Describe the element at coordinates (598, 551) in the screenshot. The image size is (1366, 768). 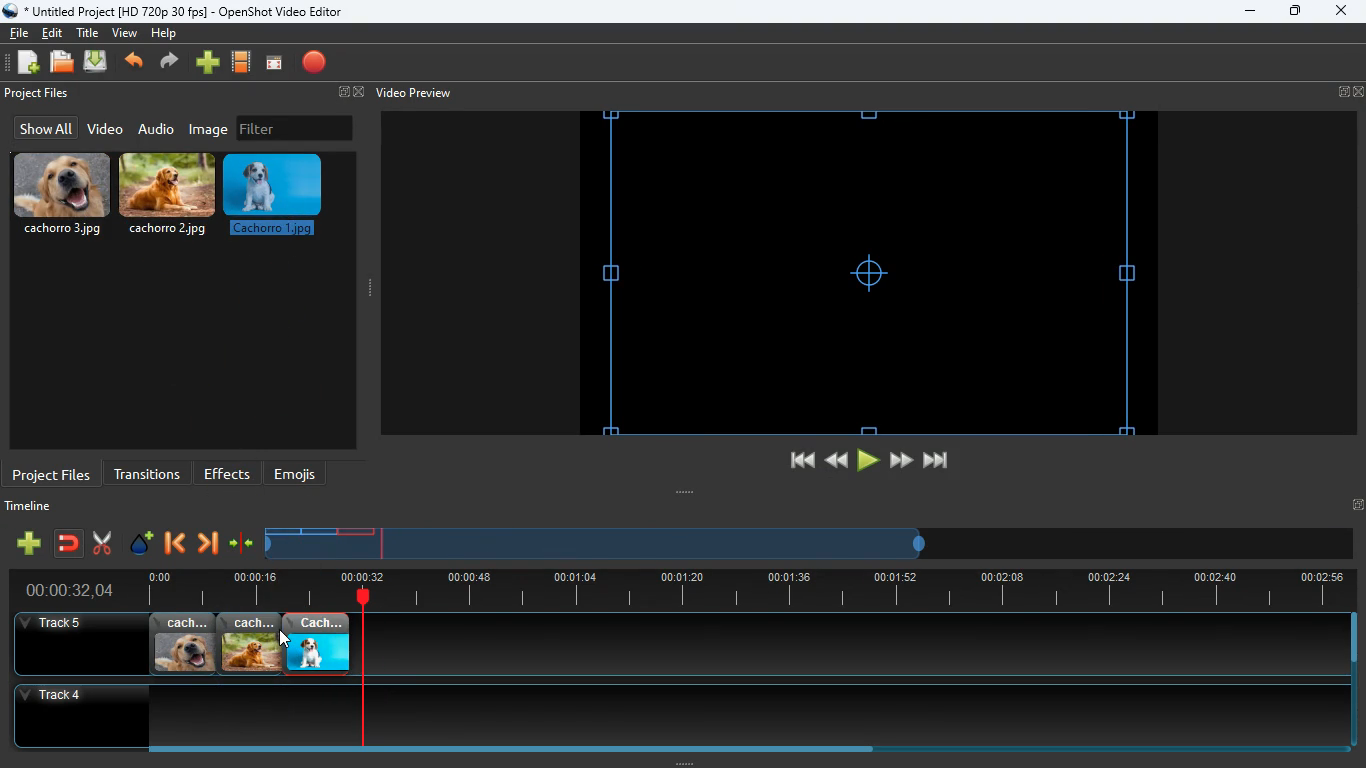
I see `timeline` at that location.